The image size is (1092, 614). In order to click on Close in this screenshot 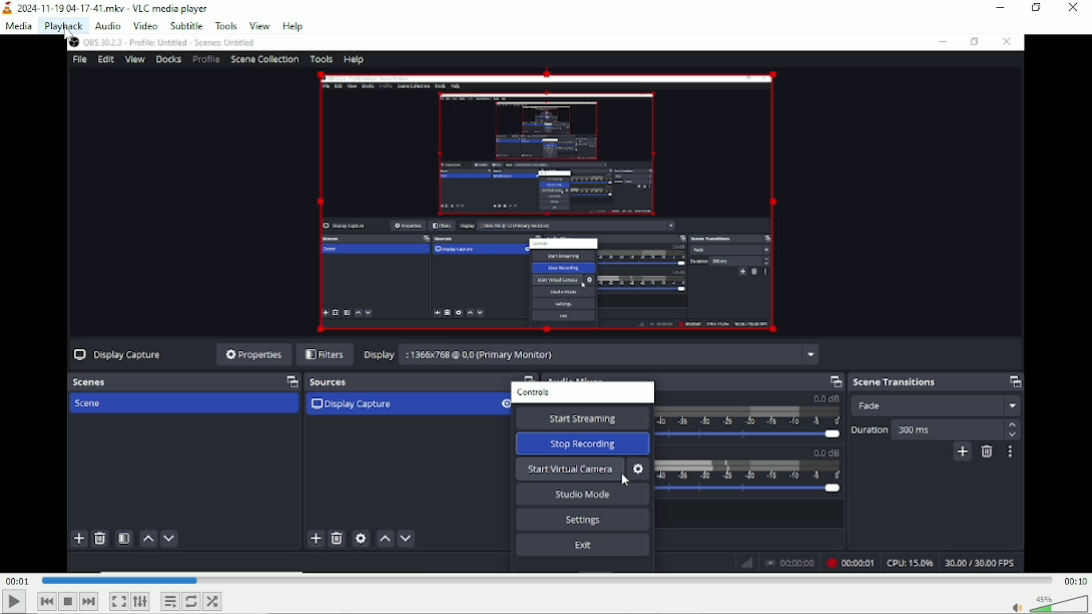, I will do `click(1073, 9)`.